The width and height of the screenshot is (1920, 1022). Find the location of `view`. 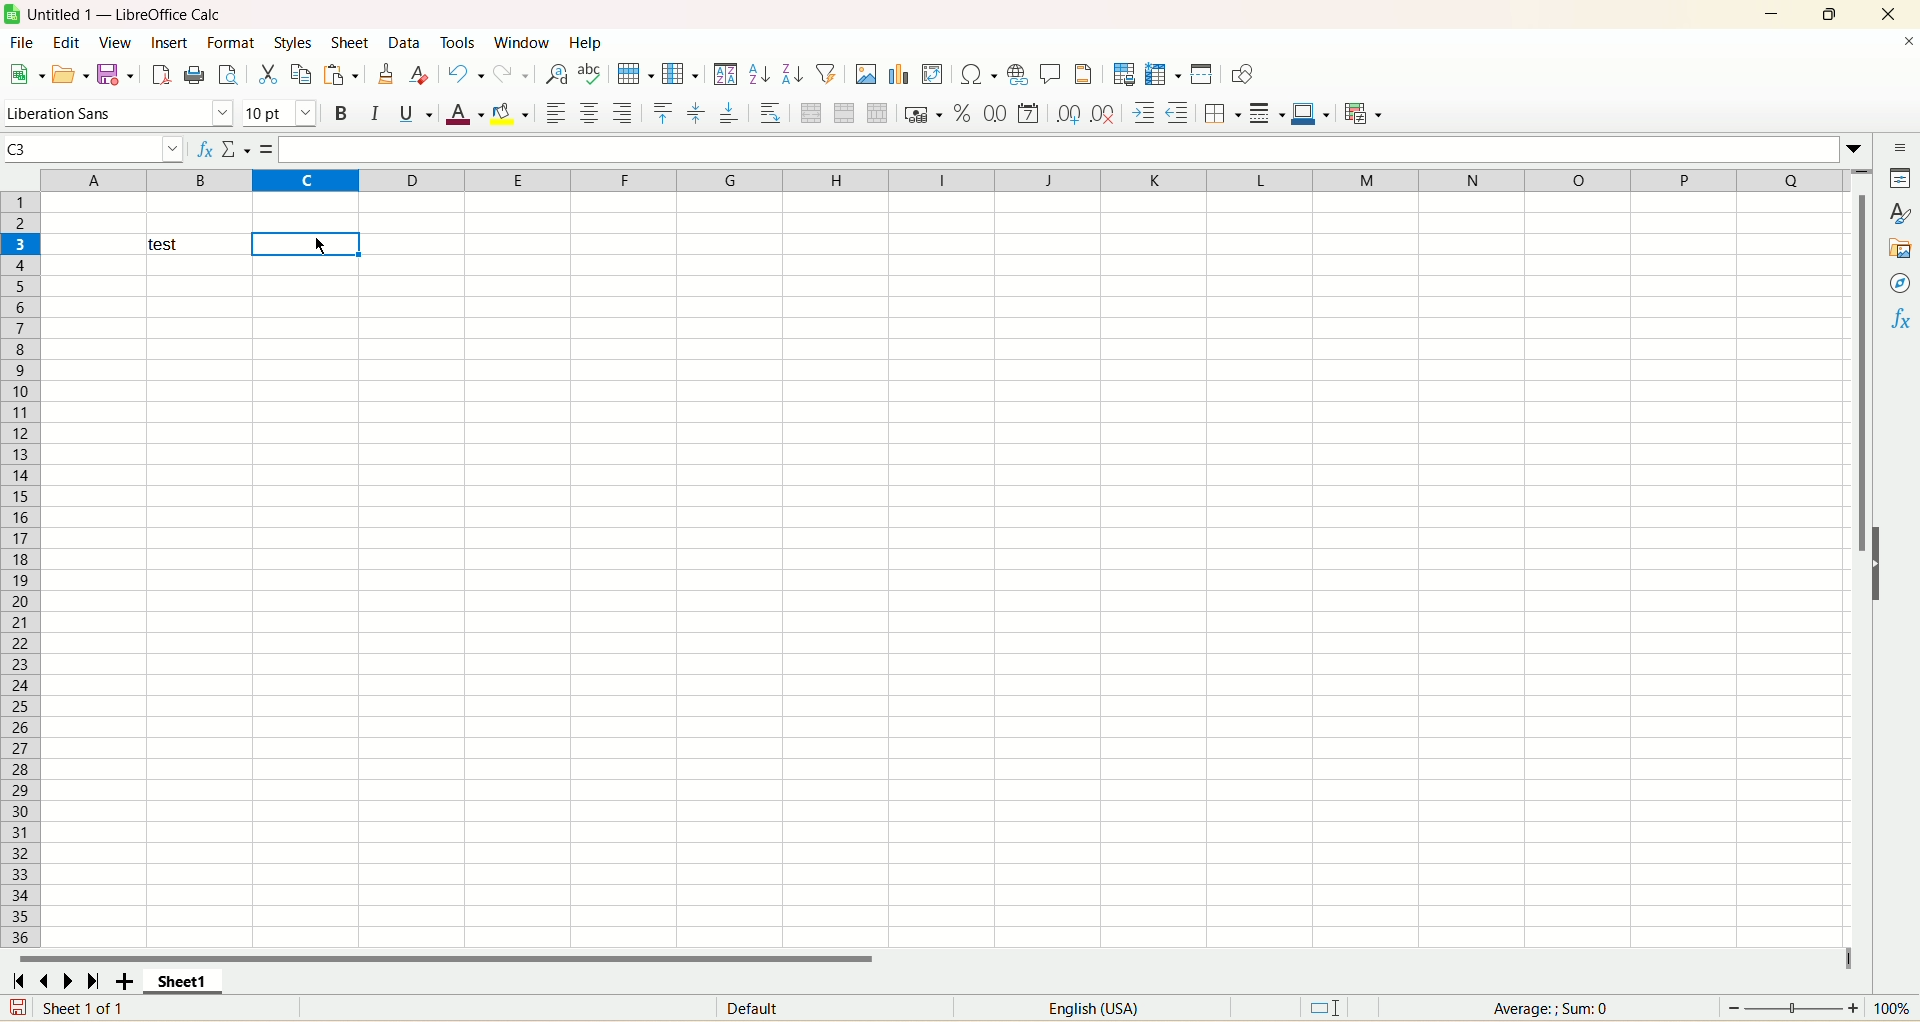

view is located at coordinates (115, 43).